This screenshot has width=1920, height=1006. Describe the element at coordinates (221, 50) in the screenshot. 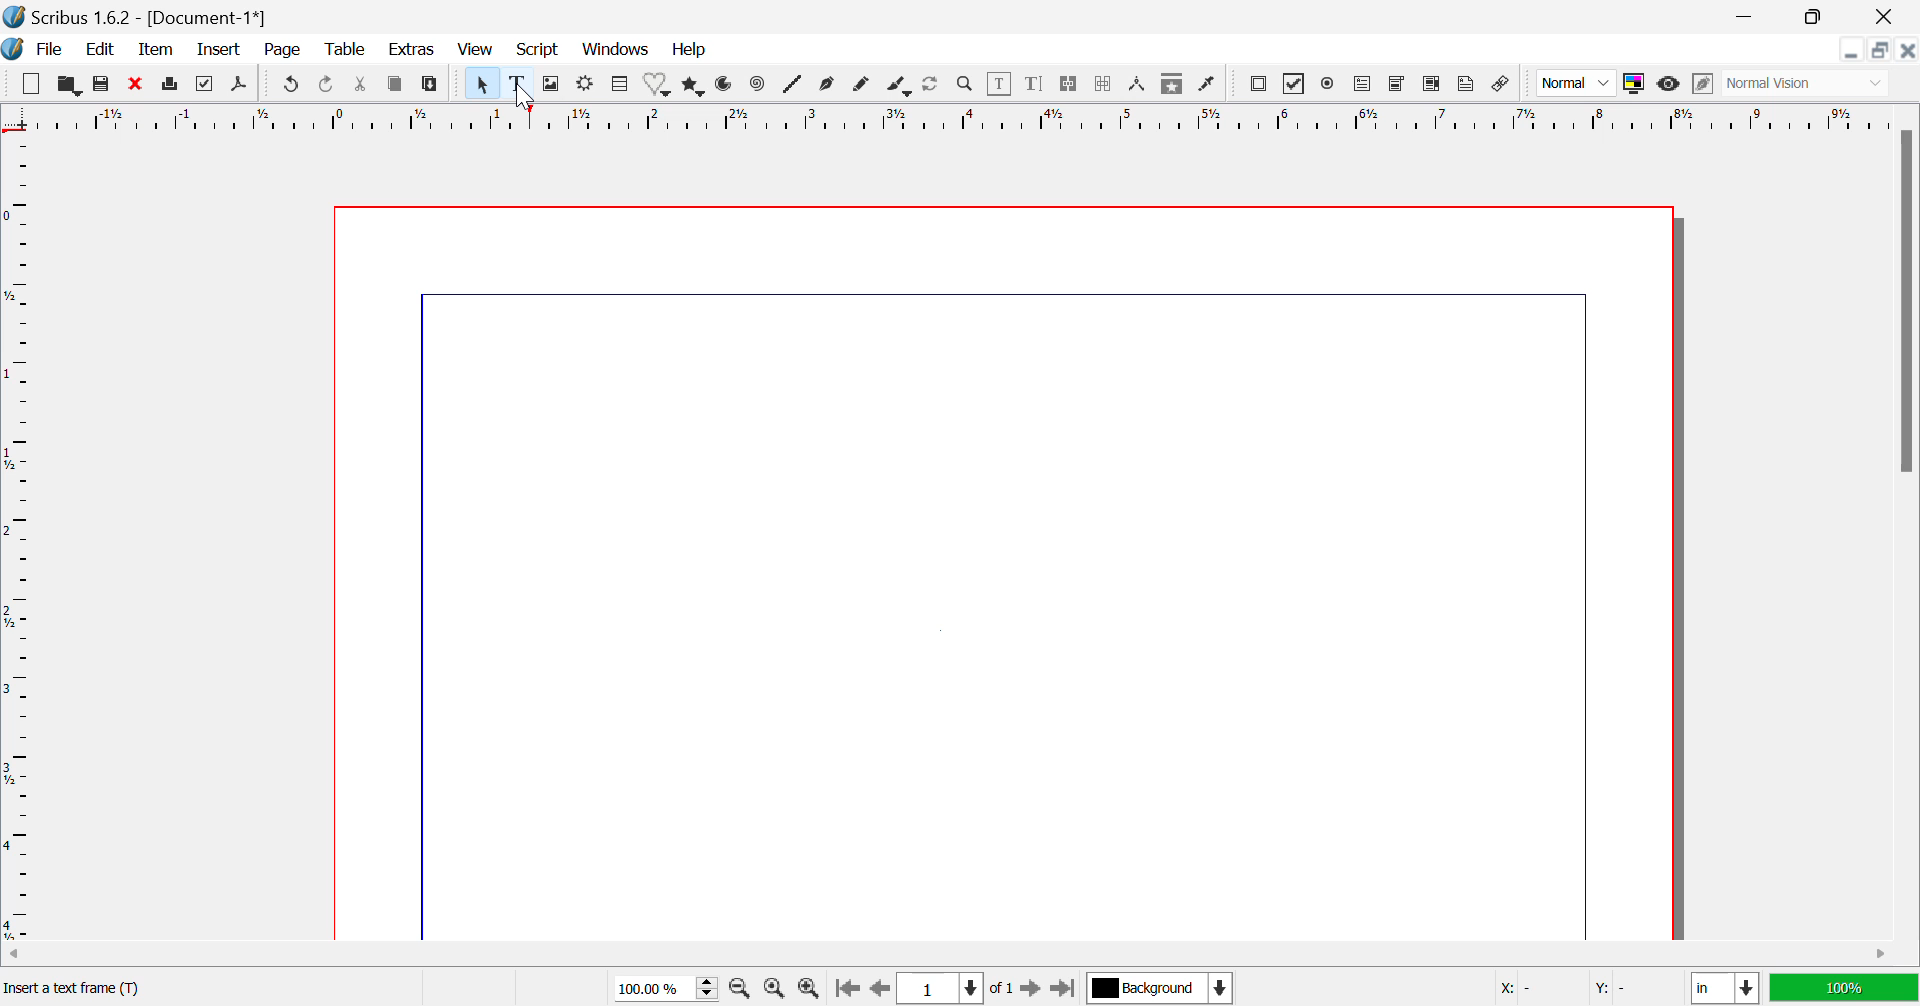

I see `Insert` at that location.